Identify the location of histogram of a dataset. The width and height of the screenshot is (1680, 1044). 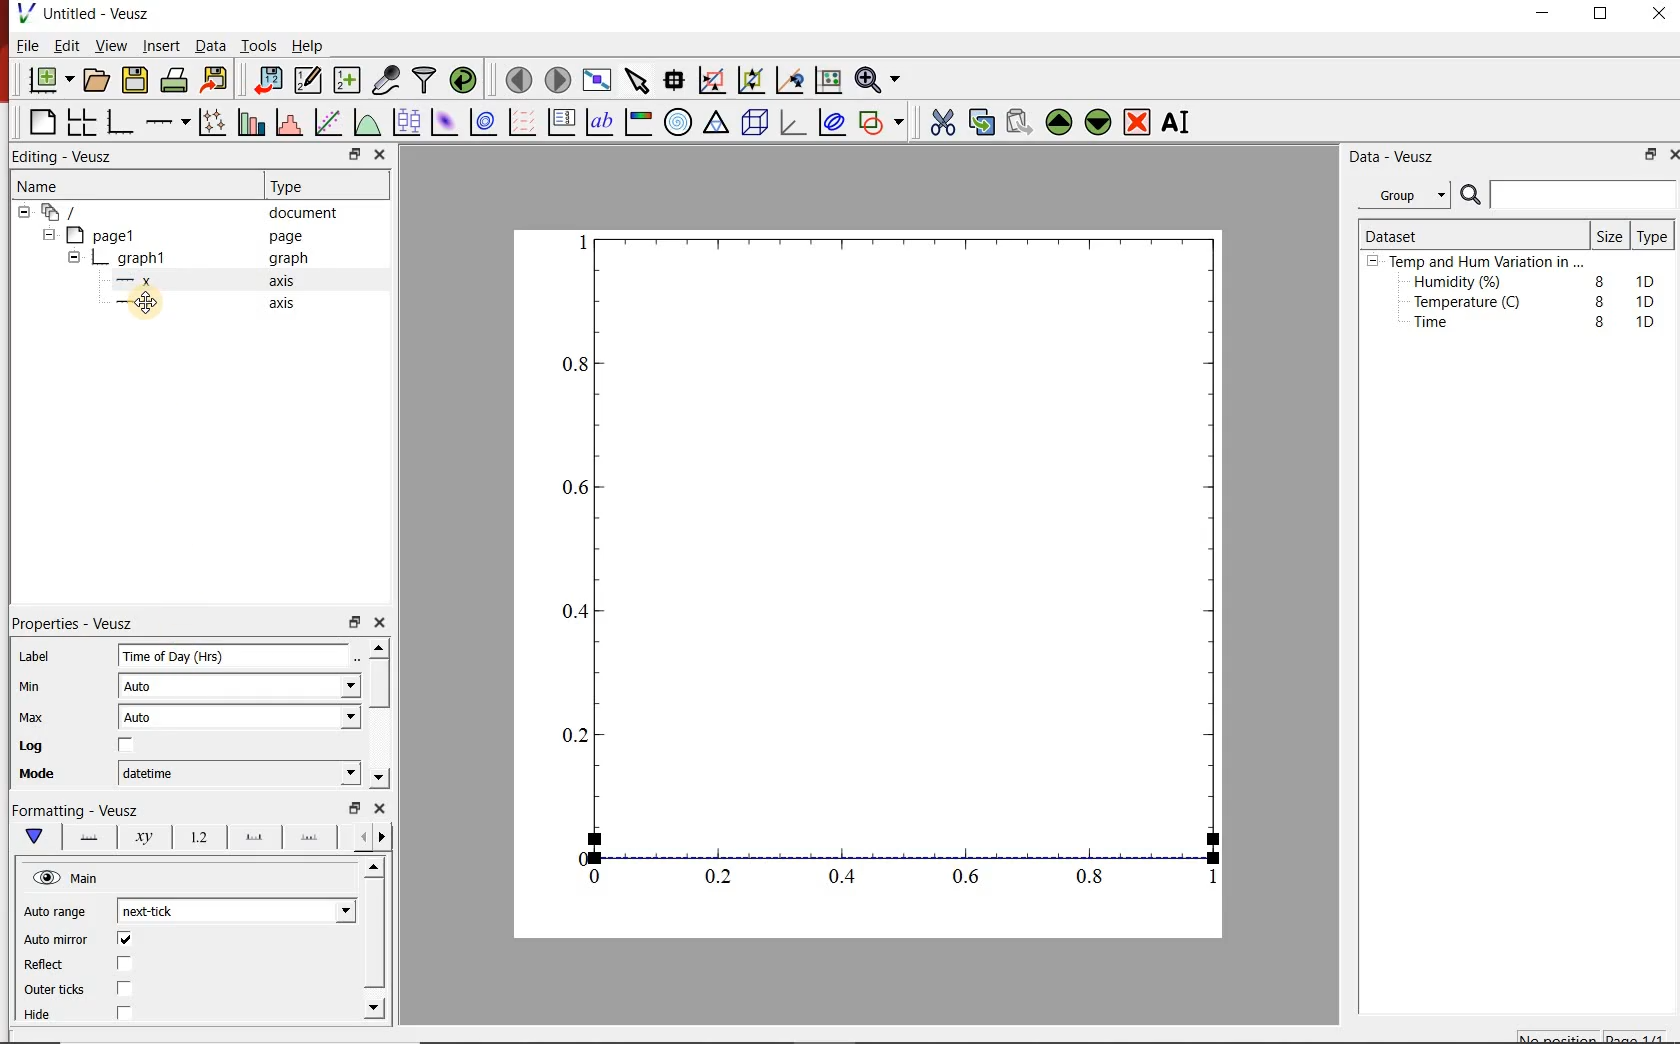
(292, 122).